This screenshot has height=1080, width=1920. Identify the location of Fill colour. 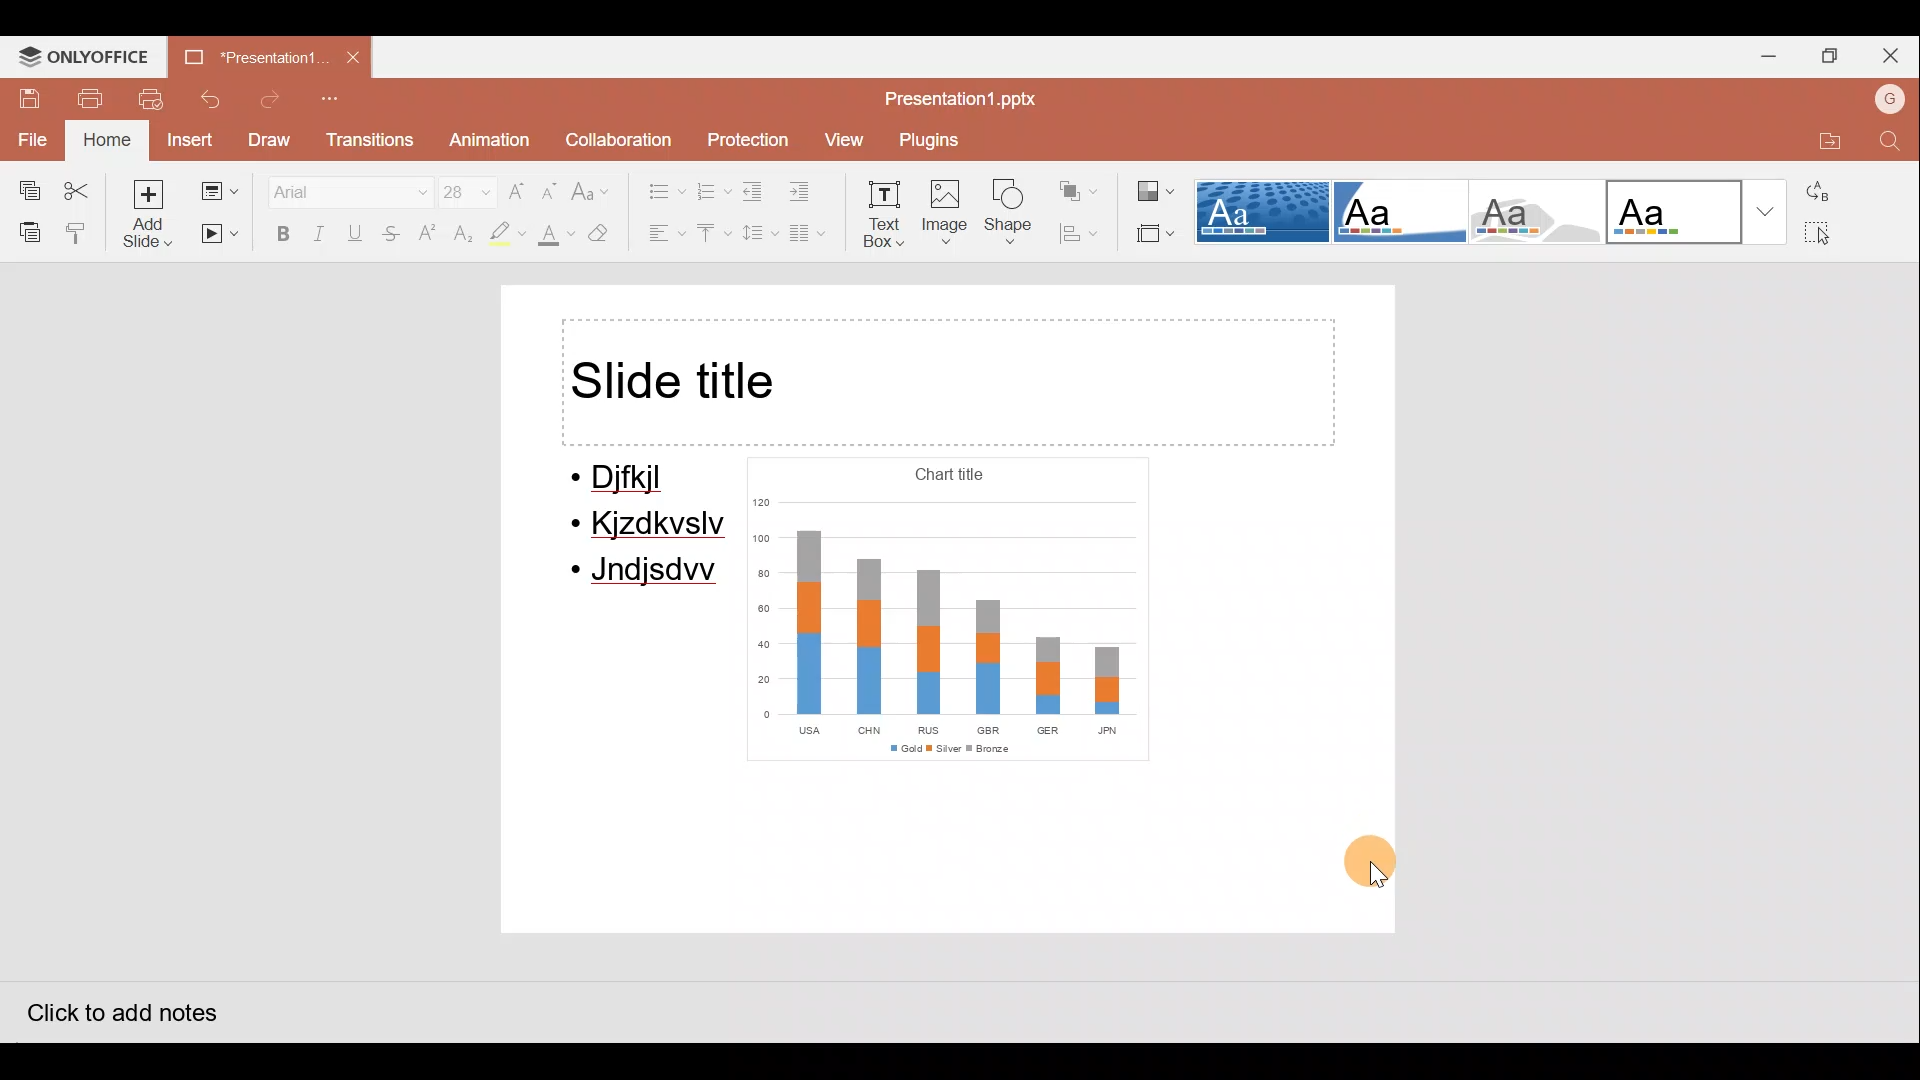
(554, 237).